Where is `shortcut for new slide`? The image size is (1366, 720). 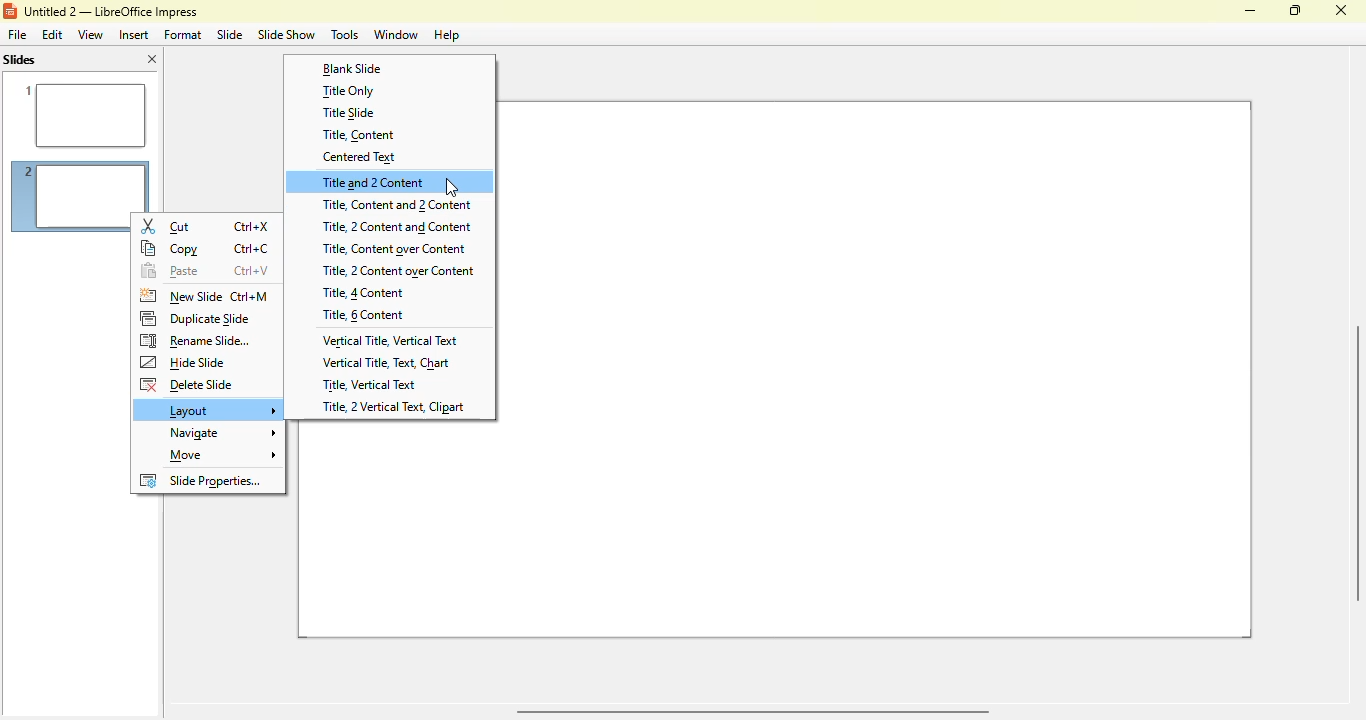
shortcut for new slide is located at coordinates (251, 296).